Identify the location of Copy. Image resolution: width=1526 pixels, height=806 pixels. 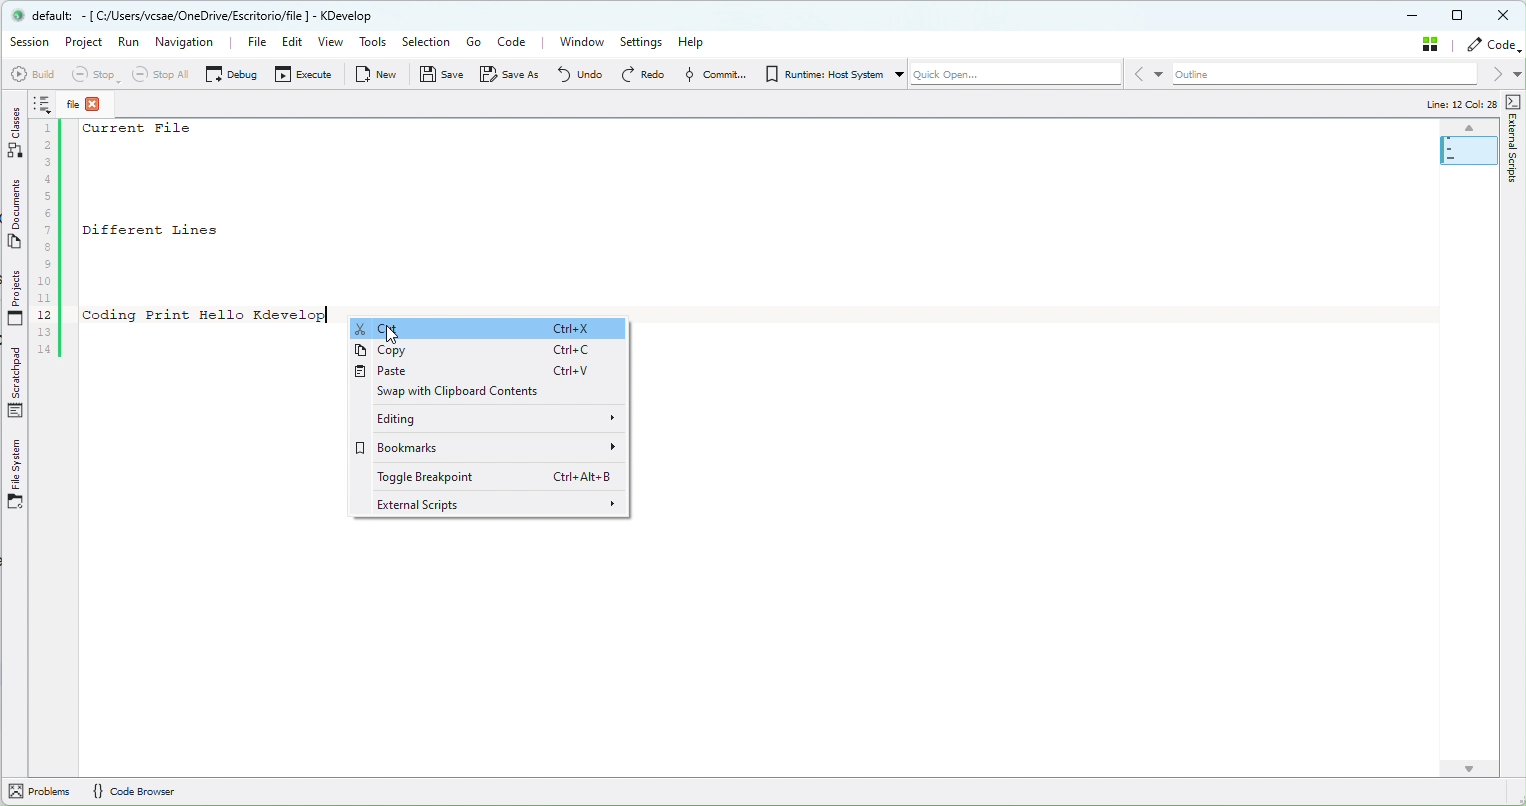
(490, 351).